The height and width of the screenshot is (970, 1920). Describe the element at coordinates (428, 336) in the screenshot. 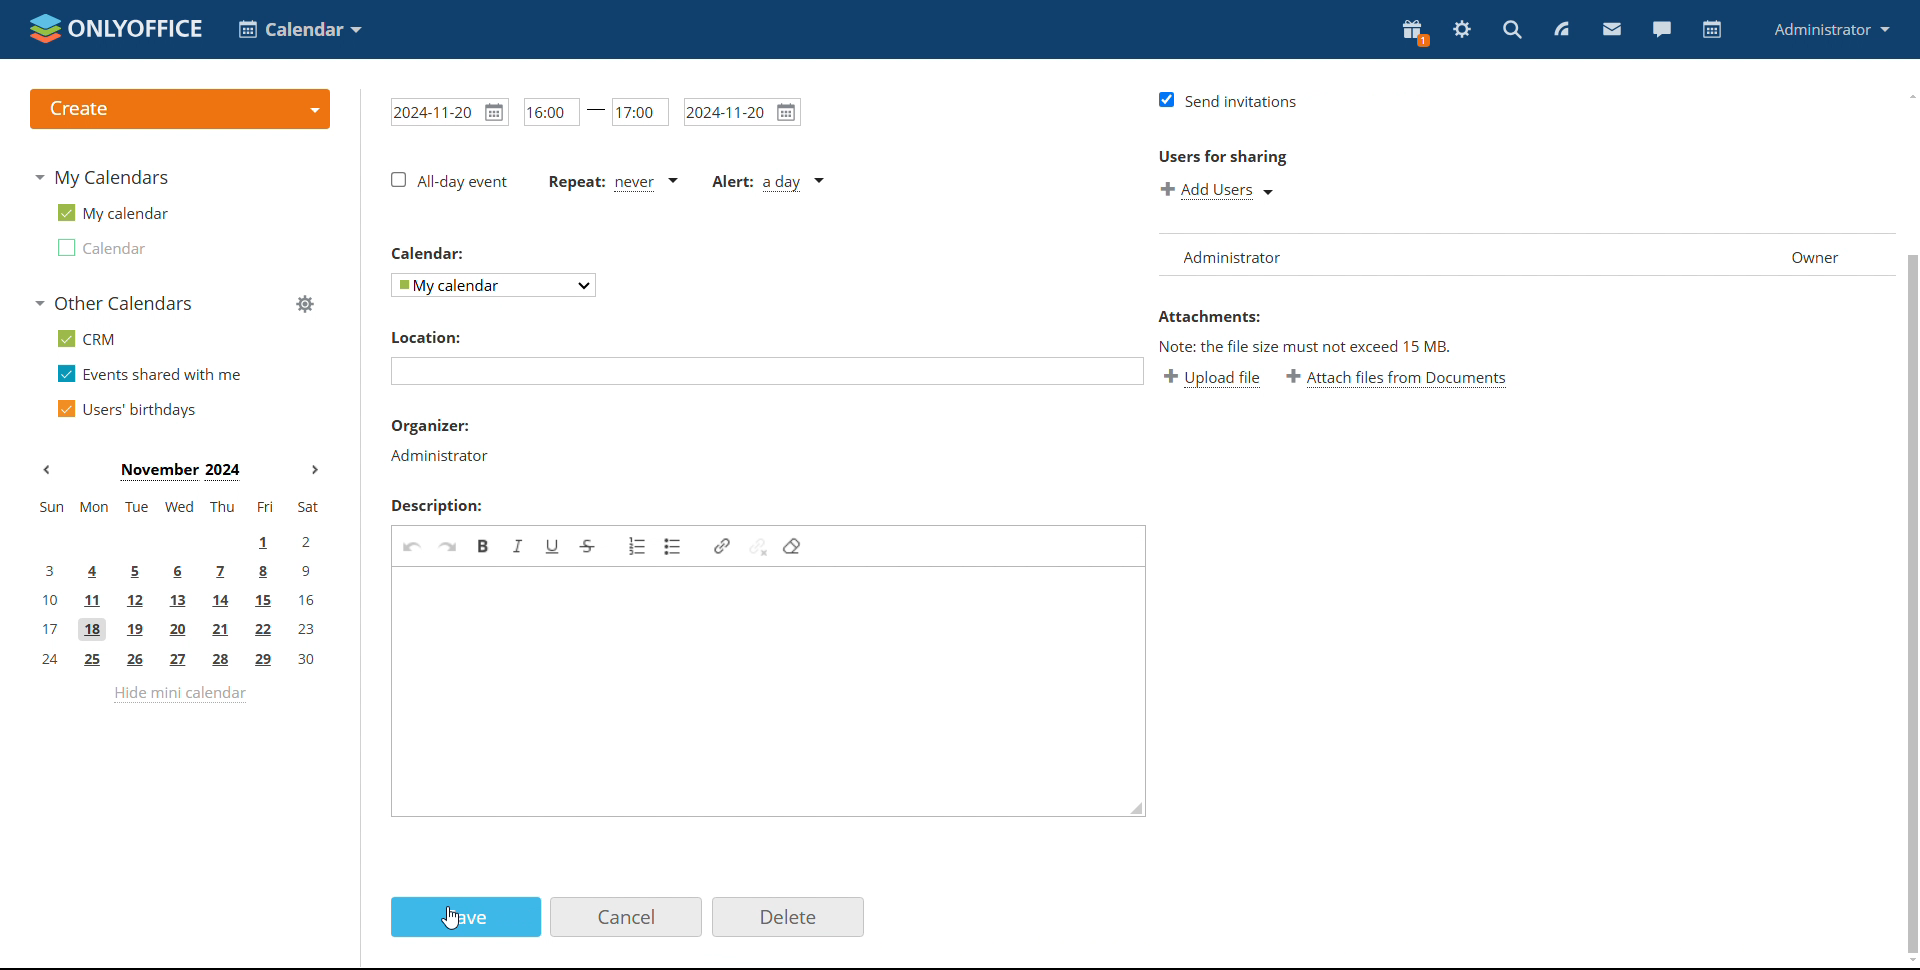

I see `Location` at that location.